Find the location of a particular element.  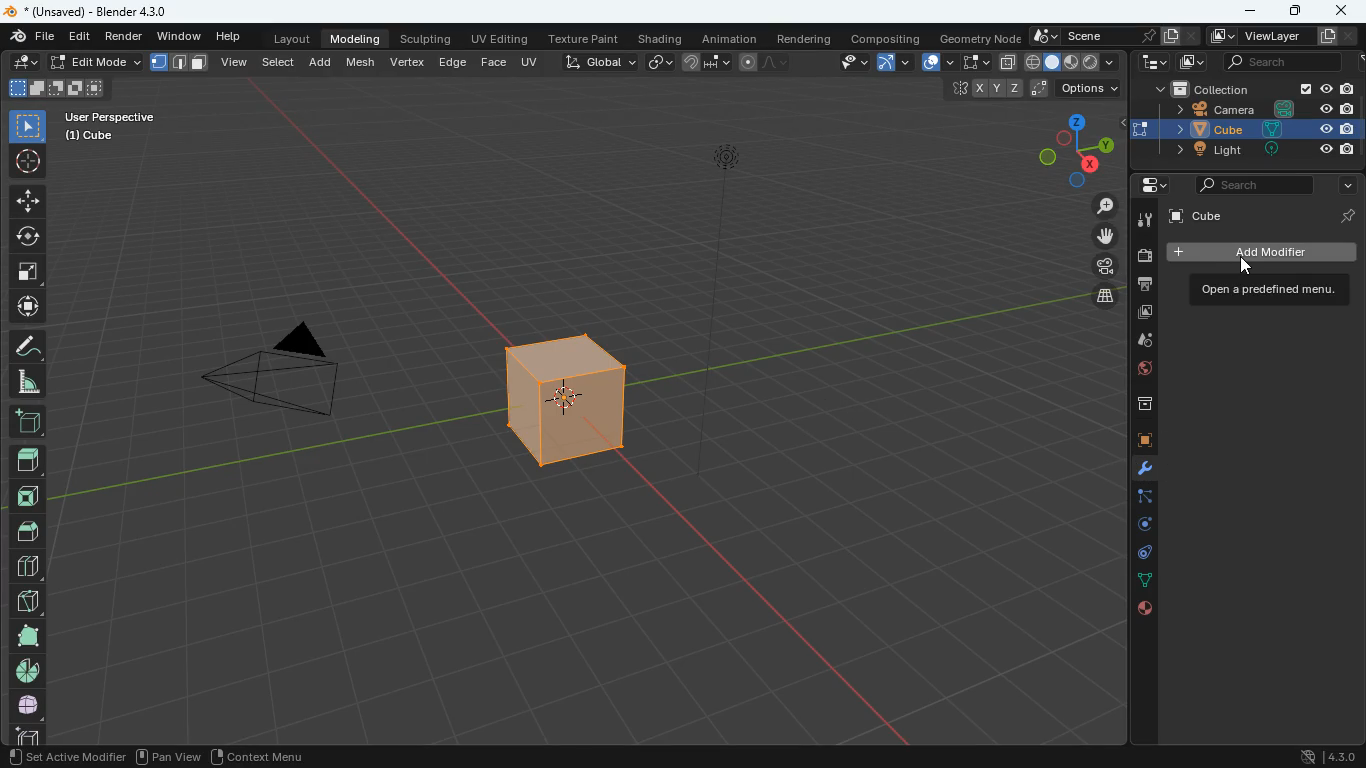

scene is located at coordinates (1111, 36).